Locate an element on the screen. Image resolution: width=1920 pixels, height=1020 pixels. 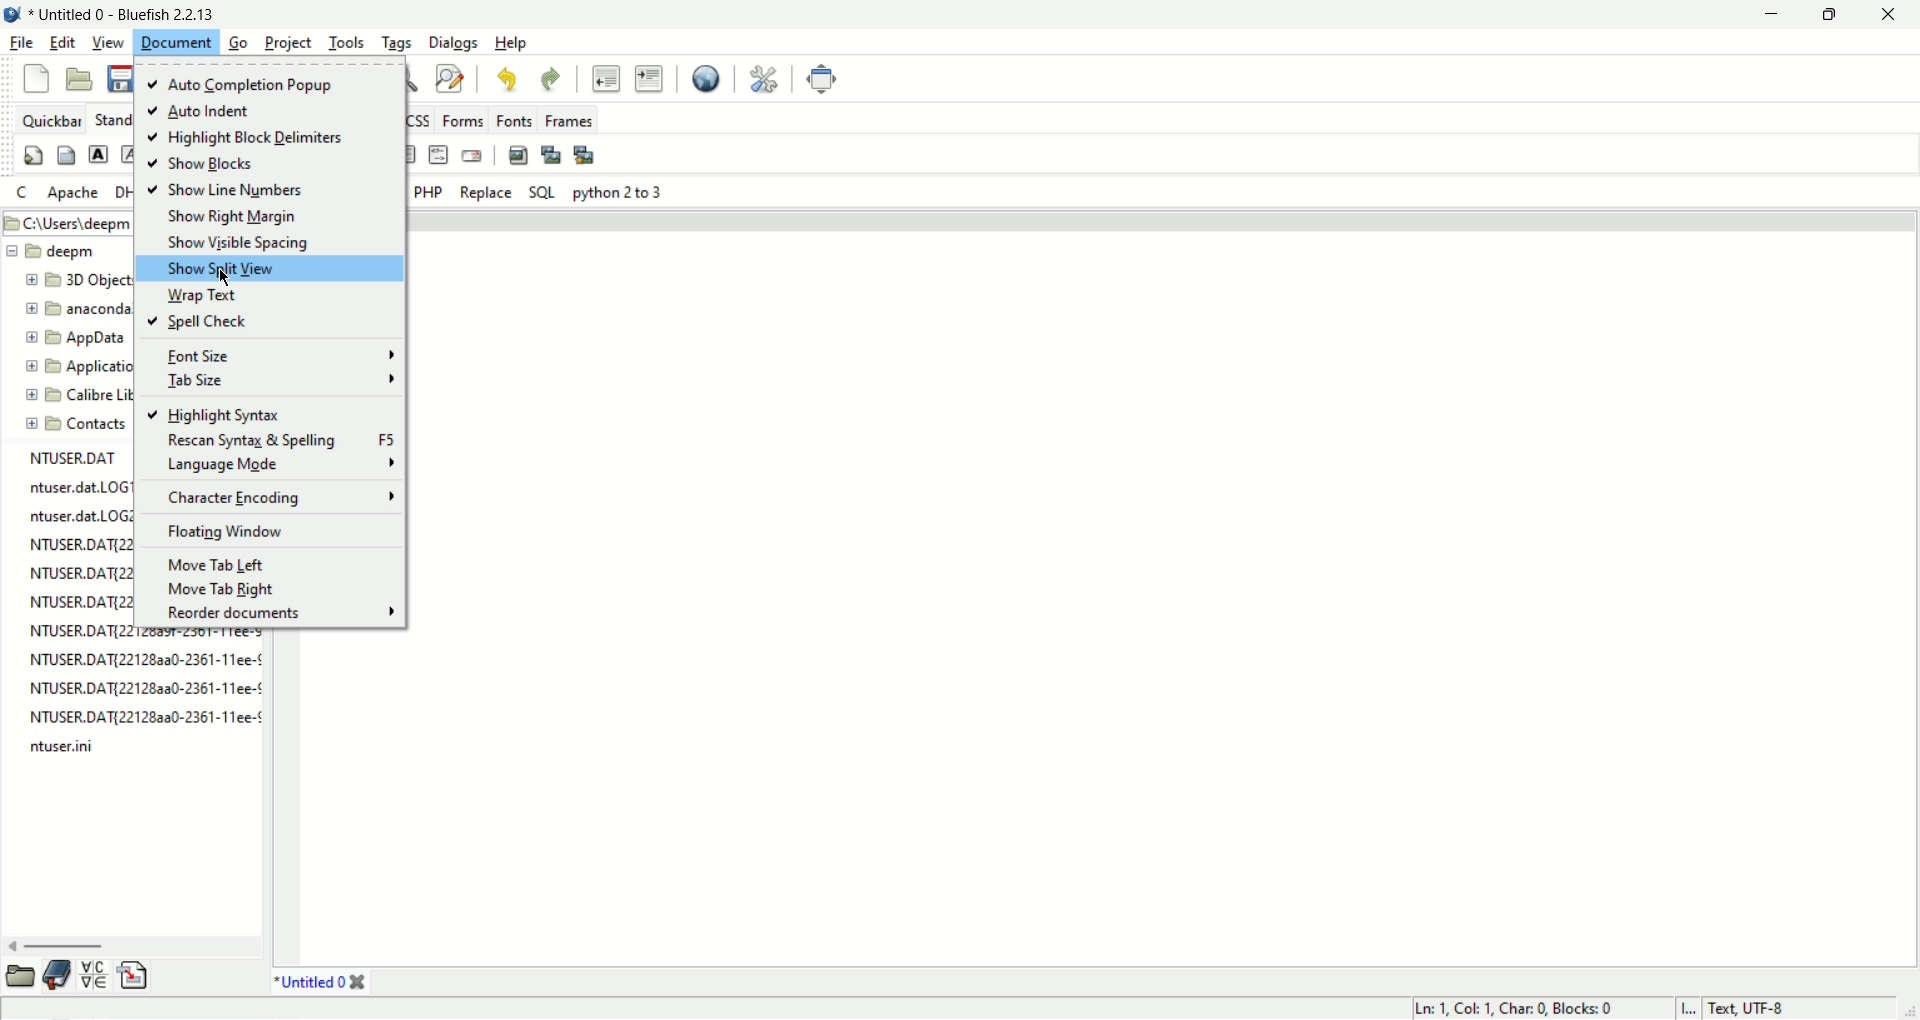
folder name is located at coordinates (80, 425).